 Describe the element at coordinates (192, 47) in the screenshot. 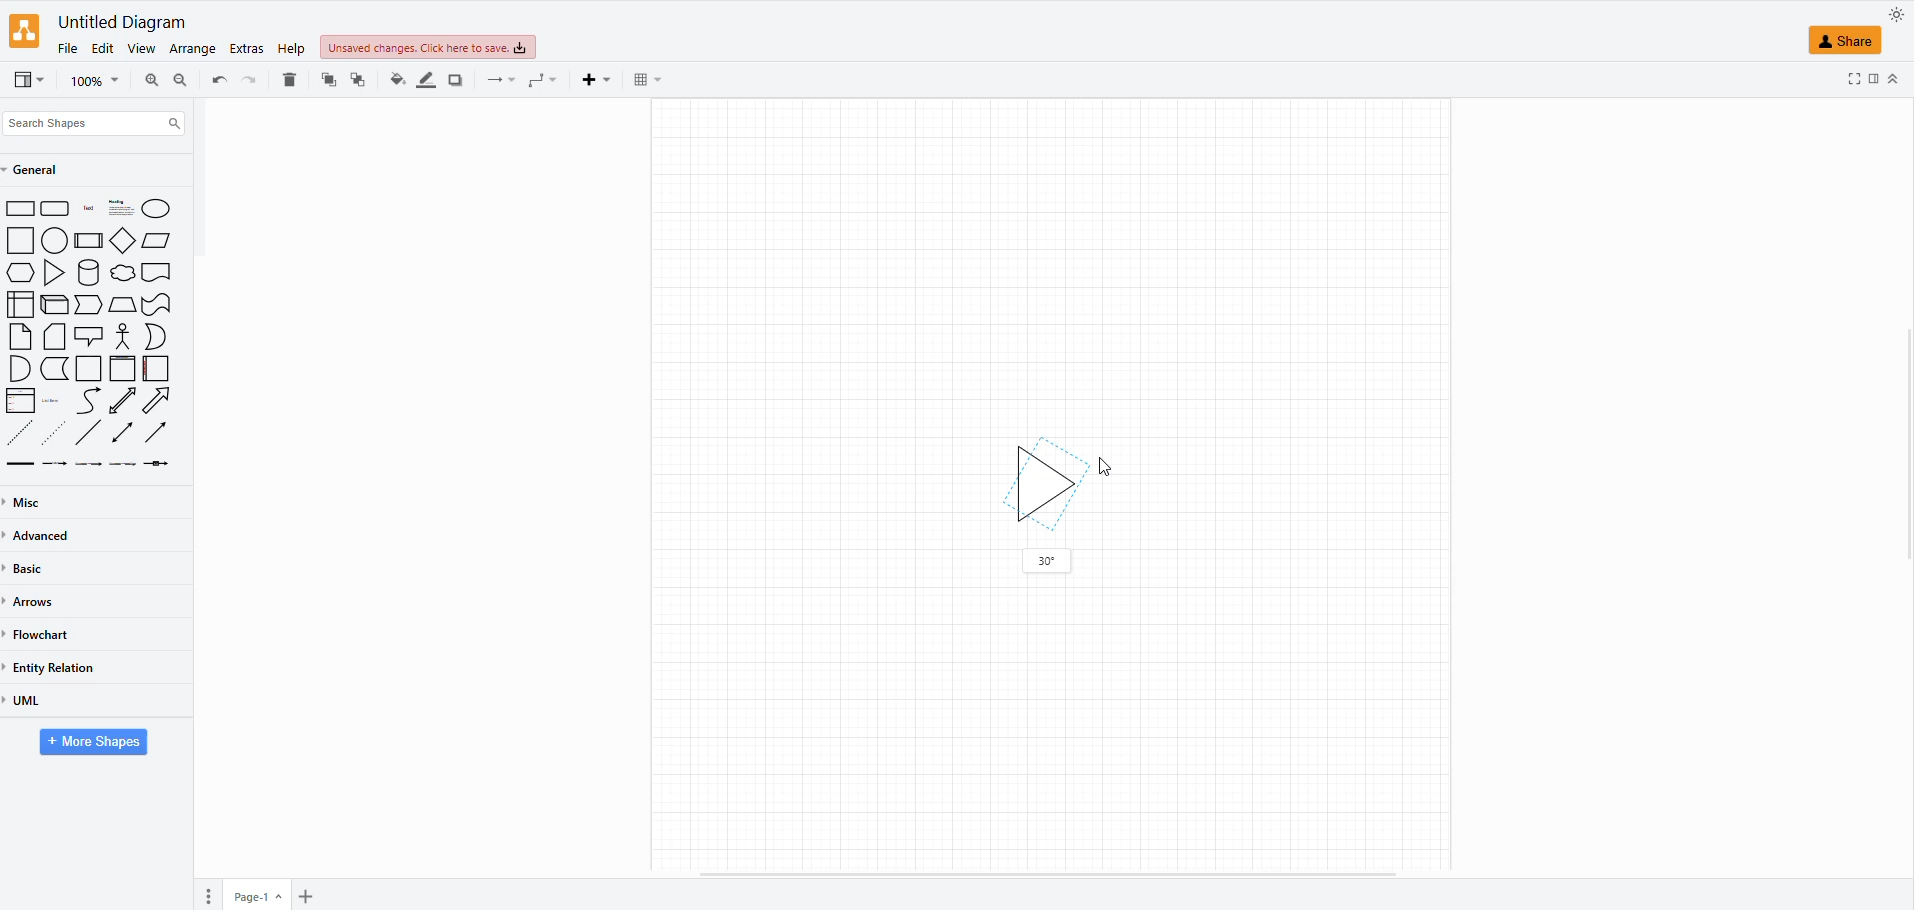

I see `arrange` at that location.